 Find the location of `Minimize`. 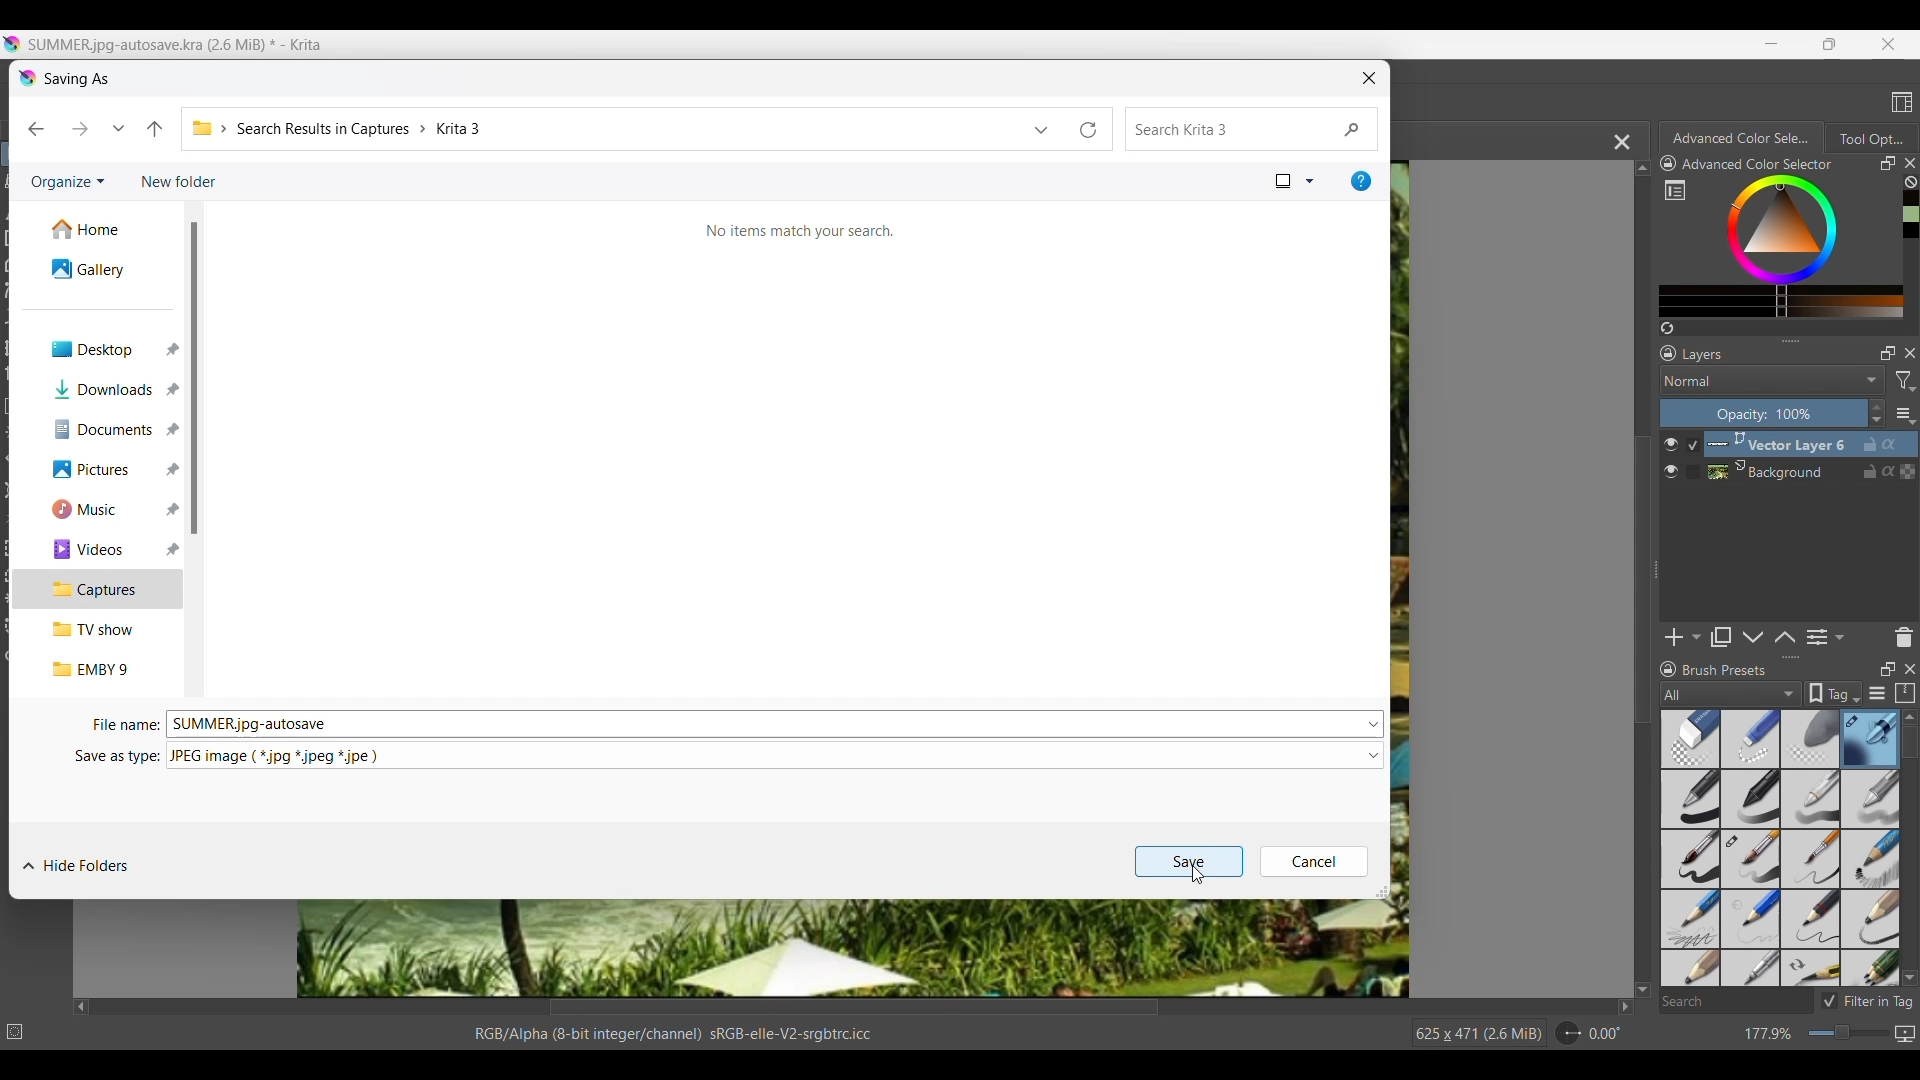

Minimize is located at coordinates (1772, 44).